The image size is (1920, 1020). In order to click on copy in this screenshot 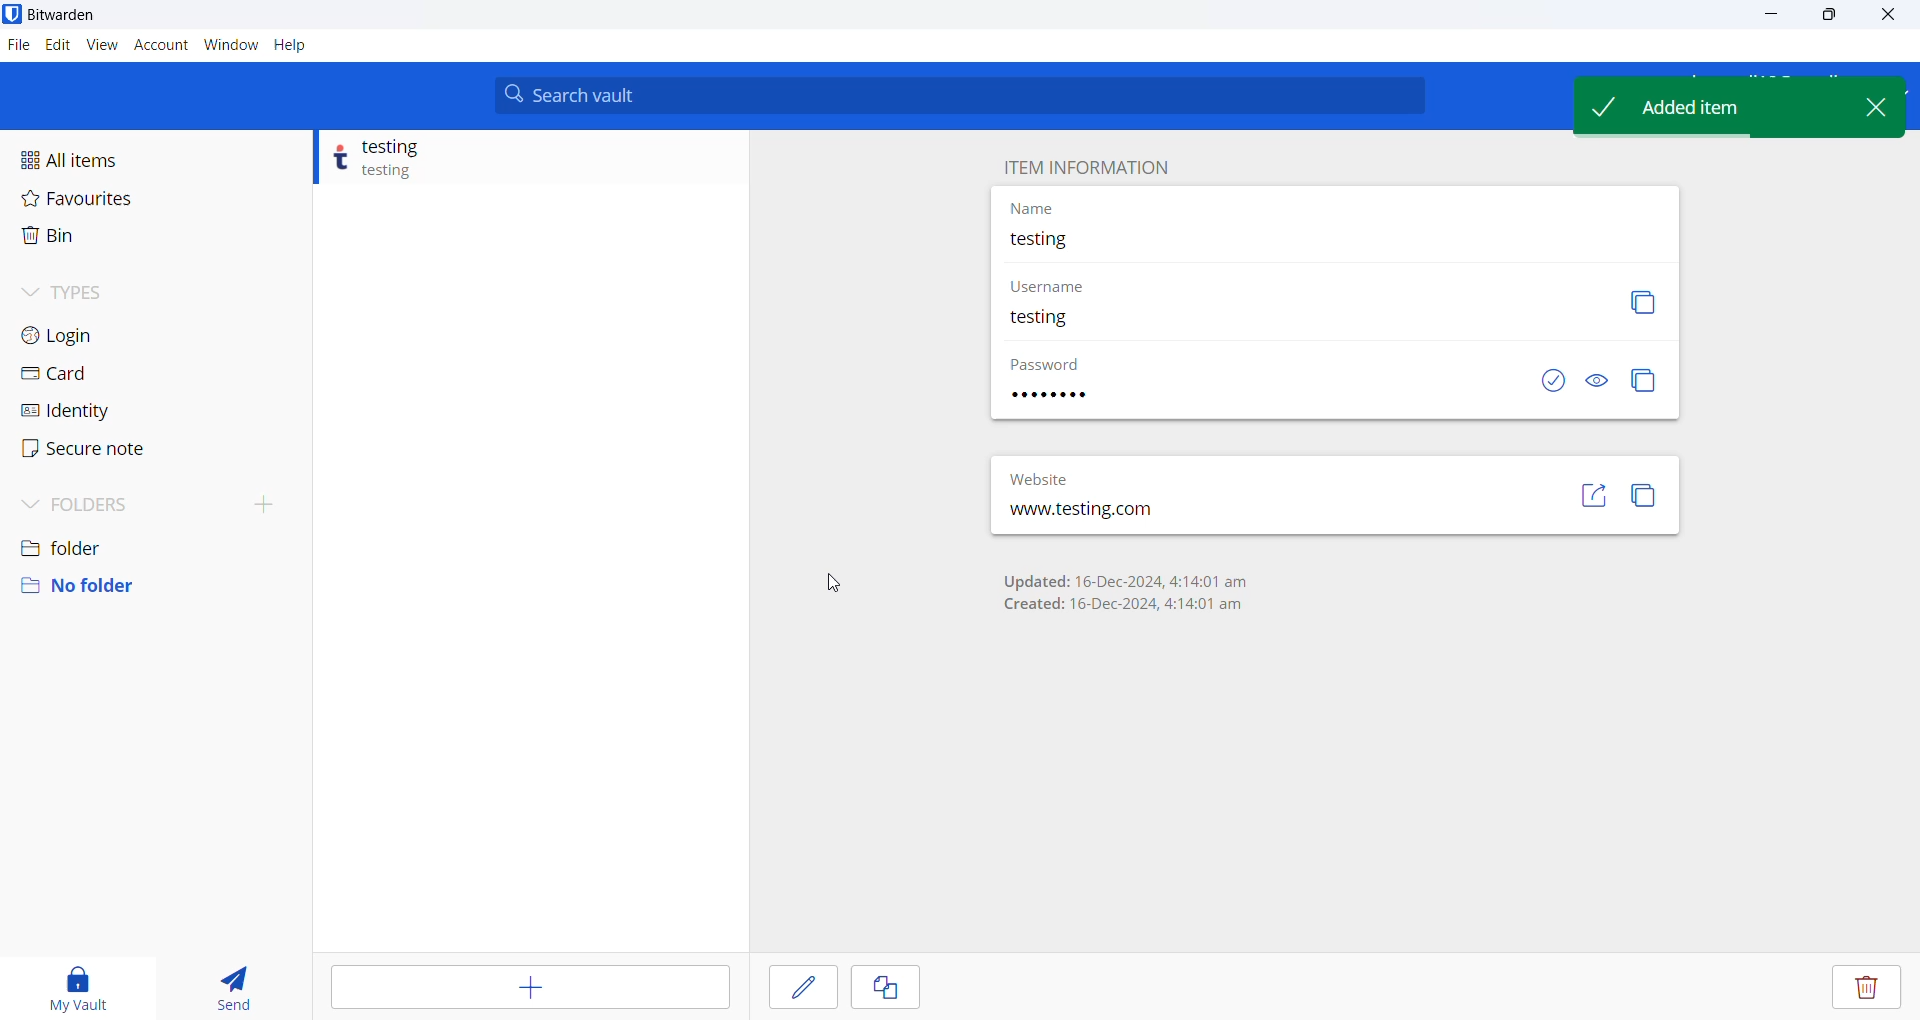, I will do `click(1641, 304)`.